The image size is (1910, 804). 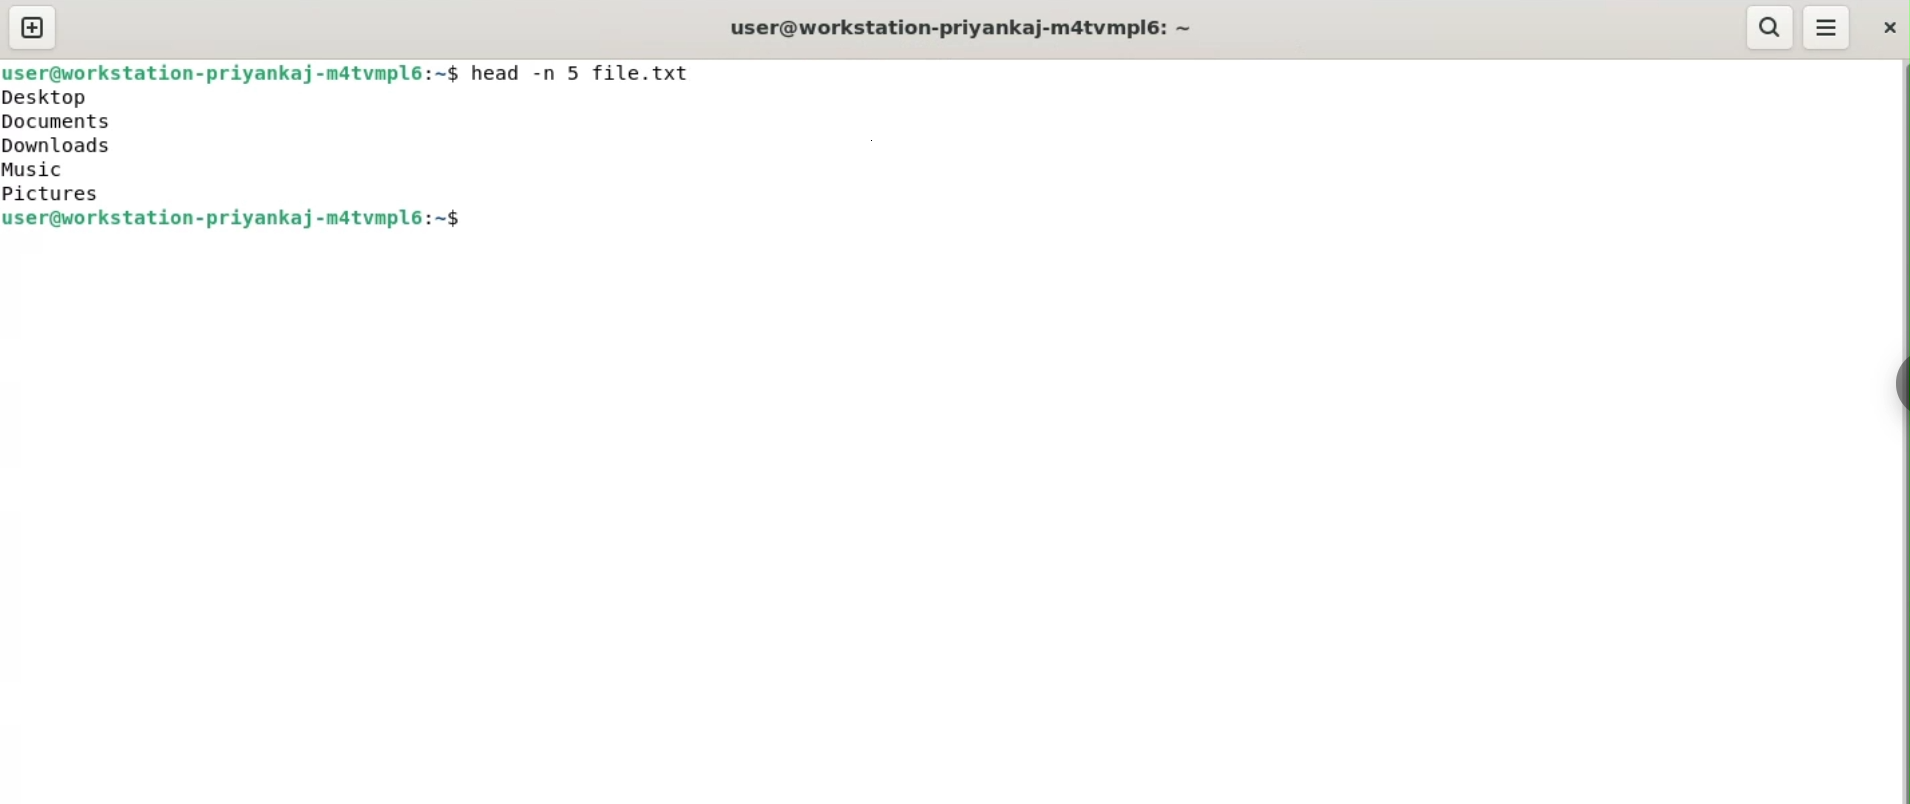 I want to click on new tab, so click(x=33, y=26).